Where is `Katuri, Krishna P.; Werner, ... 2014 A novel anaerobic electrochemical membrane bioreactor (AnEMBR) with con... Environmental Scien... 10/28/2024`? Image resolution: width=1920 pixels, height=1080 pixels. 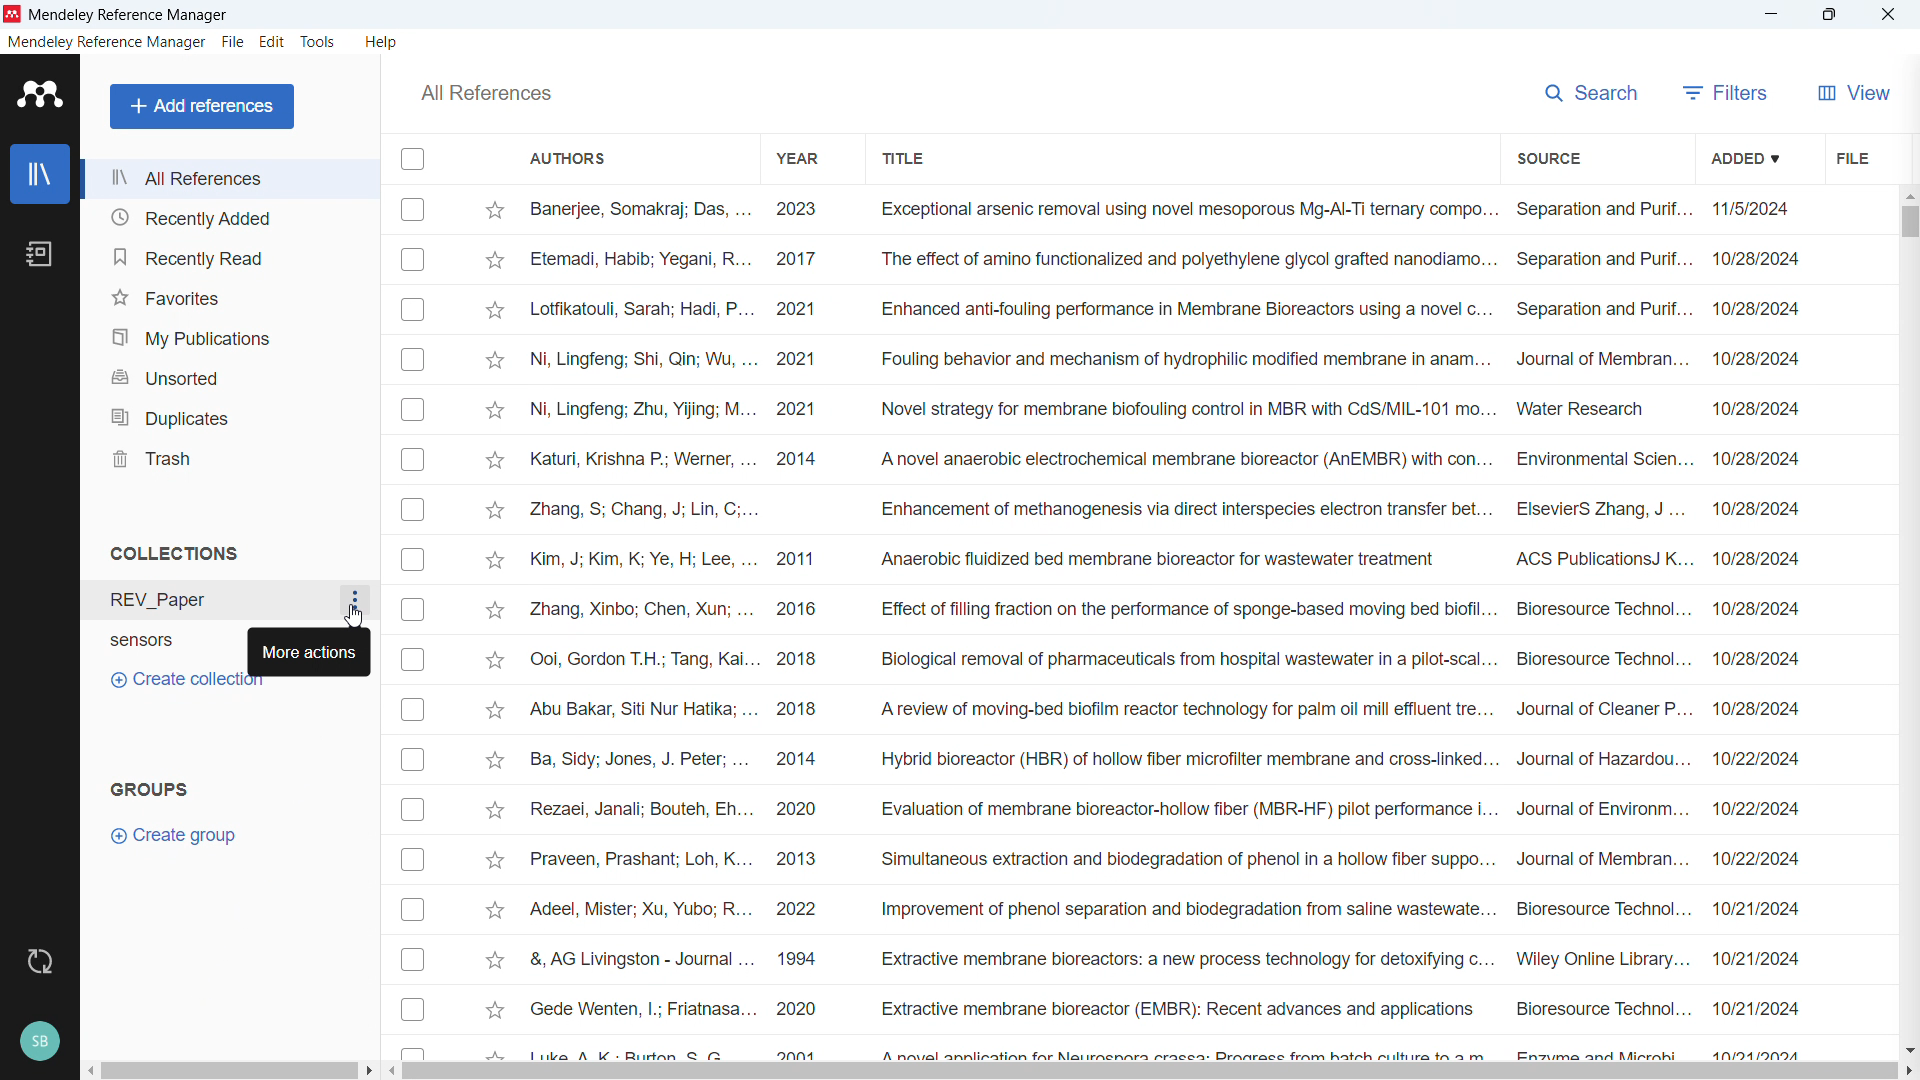 Katuri, Krishna P.; Werner, ... 2014 A novel anaerobic electrochemical membrane bioreactor (AnEMBR) with con... Environmental Scien... 10/28/2024 is located at coordinates (1165, 460).